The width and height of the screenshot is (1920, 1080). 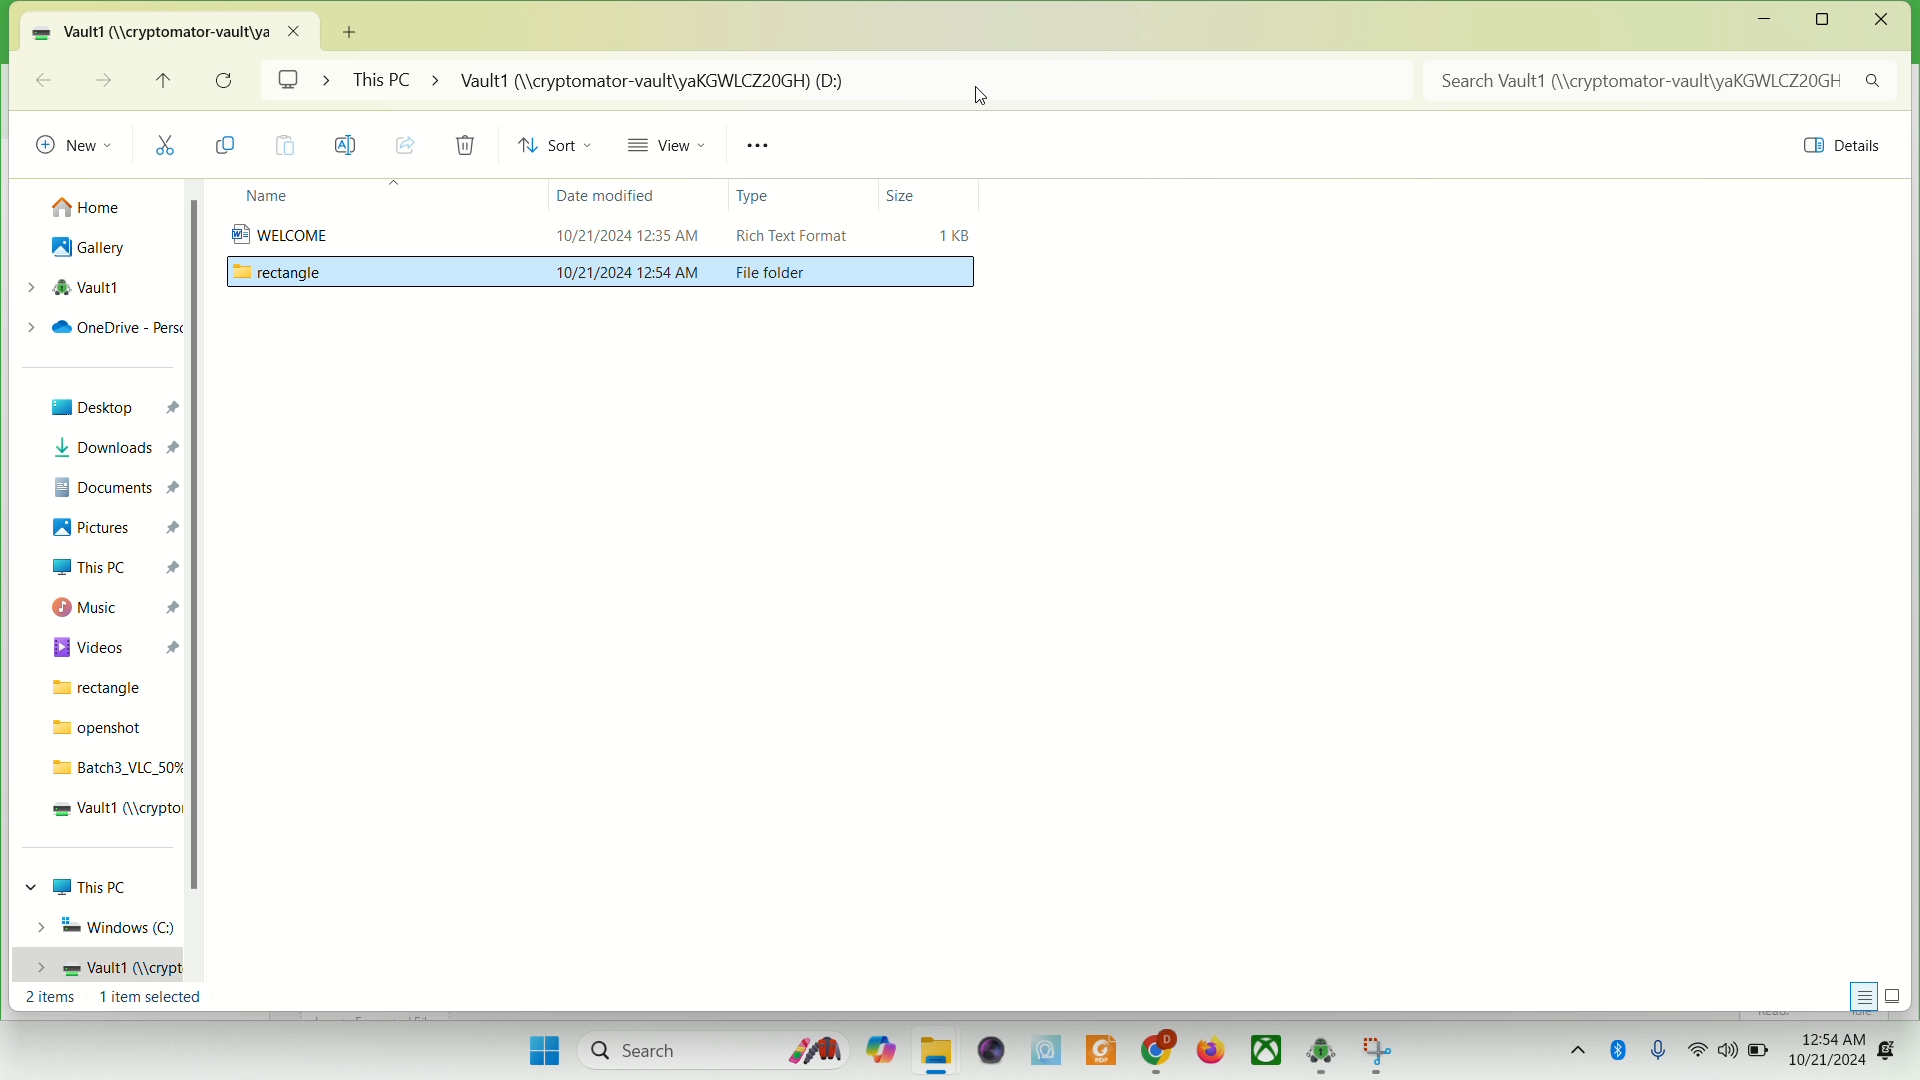 What do you see at coordinates (1321, 1052) in the screenshot?
I see `cryptomator` at bounding box center [1321, 1052].